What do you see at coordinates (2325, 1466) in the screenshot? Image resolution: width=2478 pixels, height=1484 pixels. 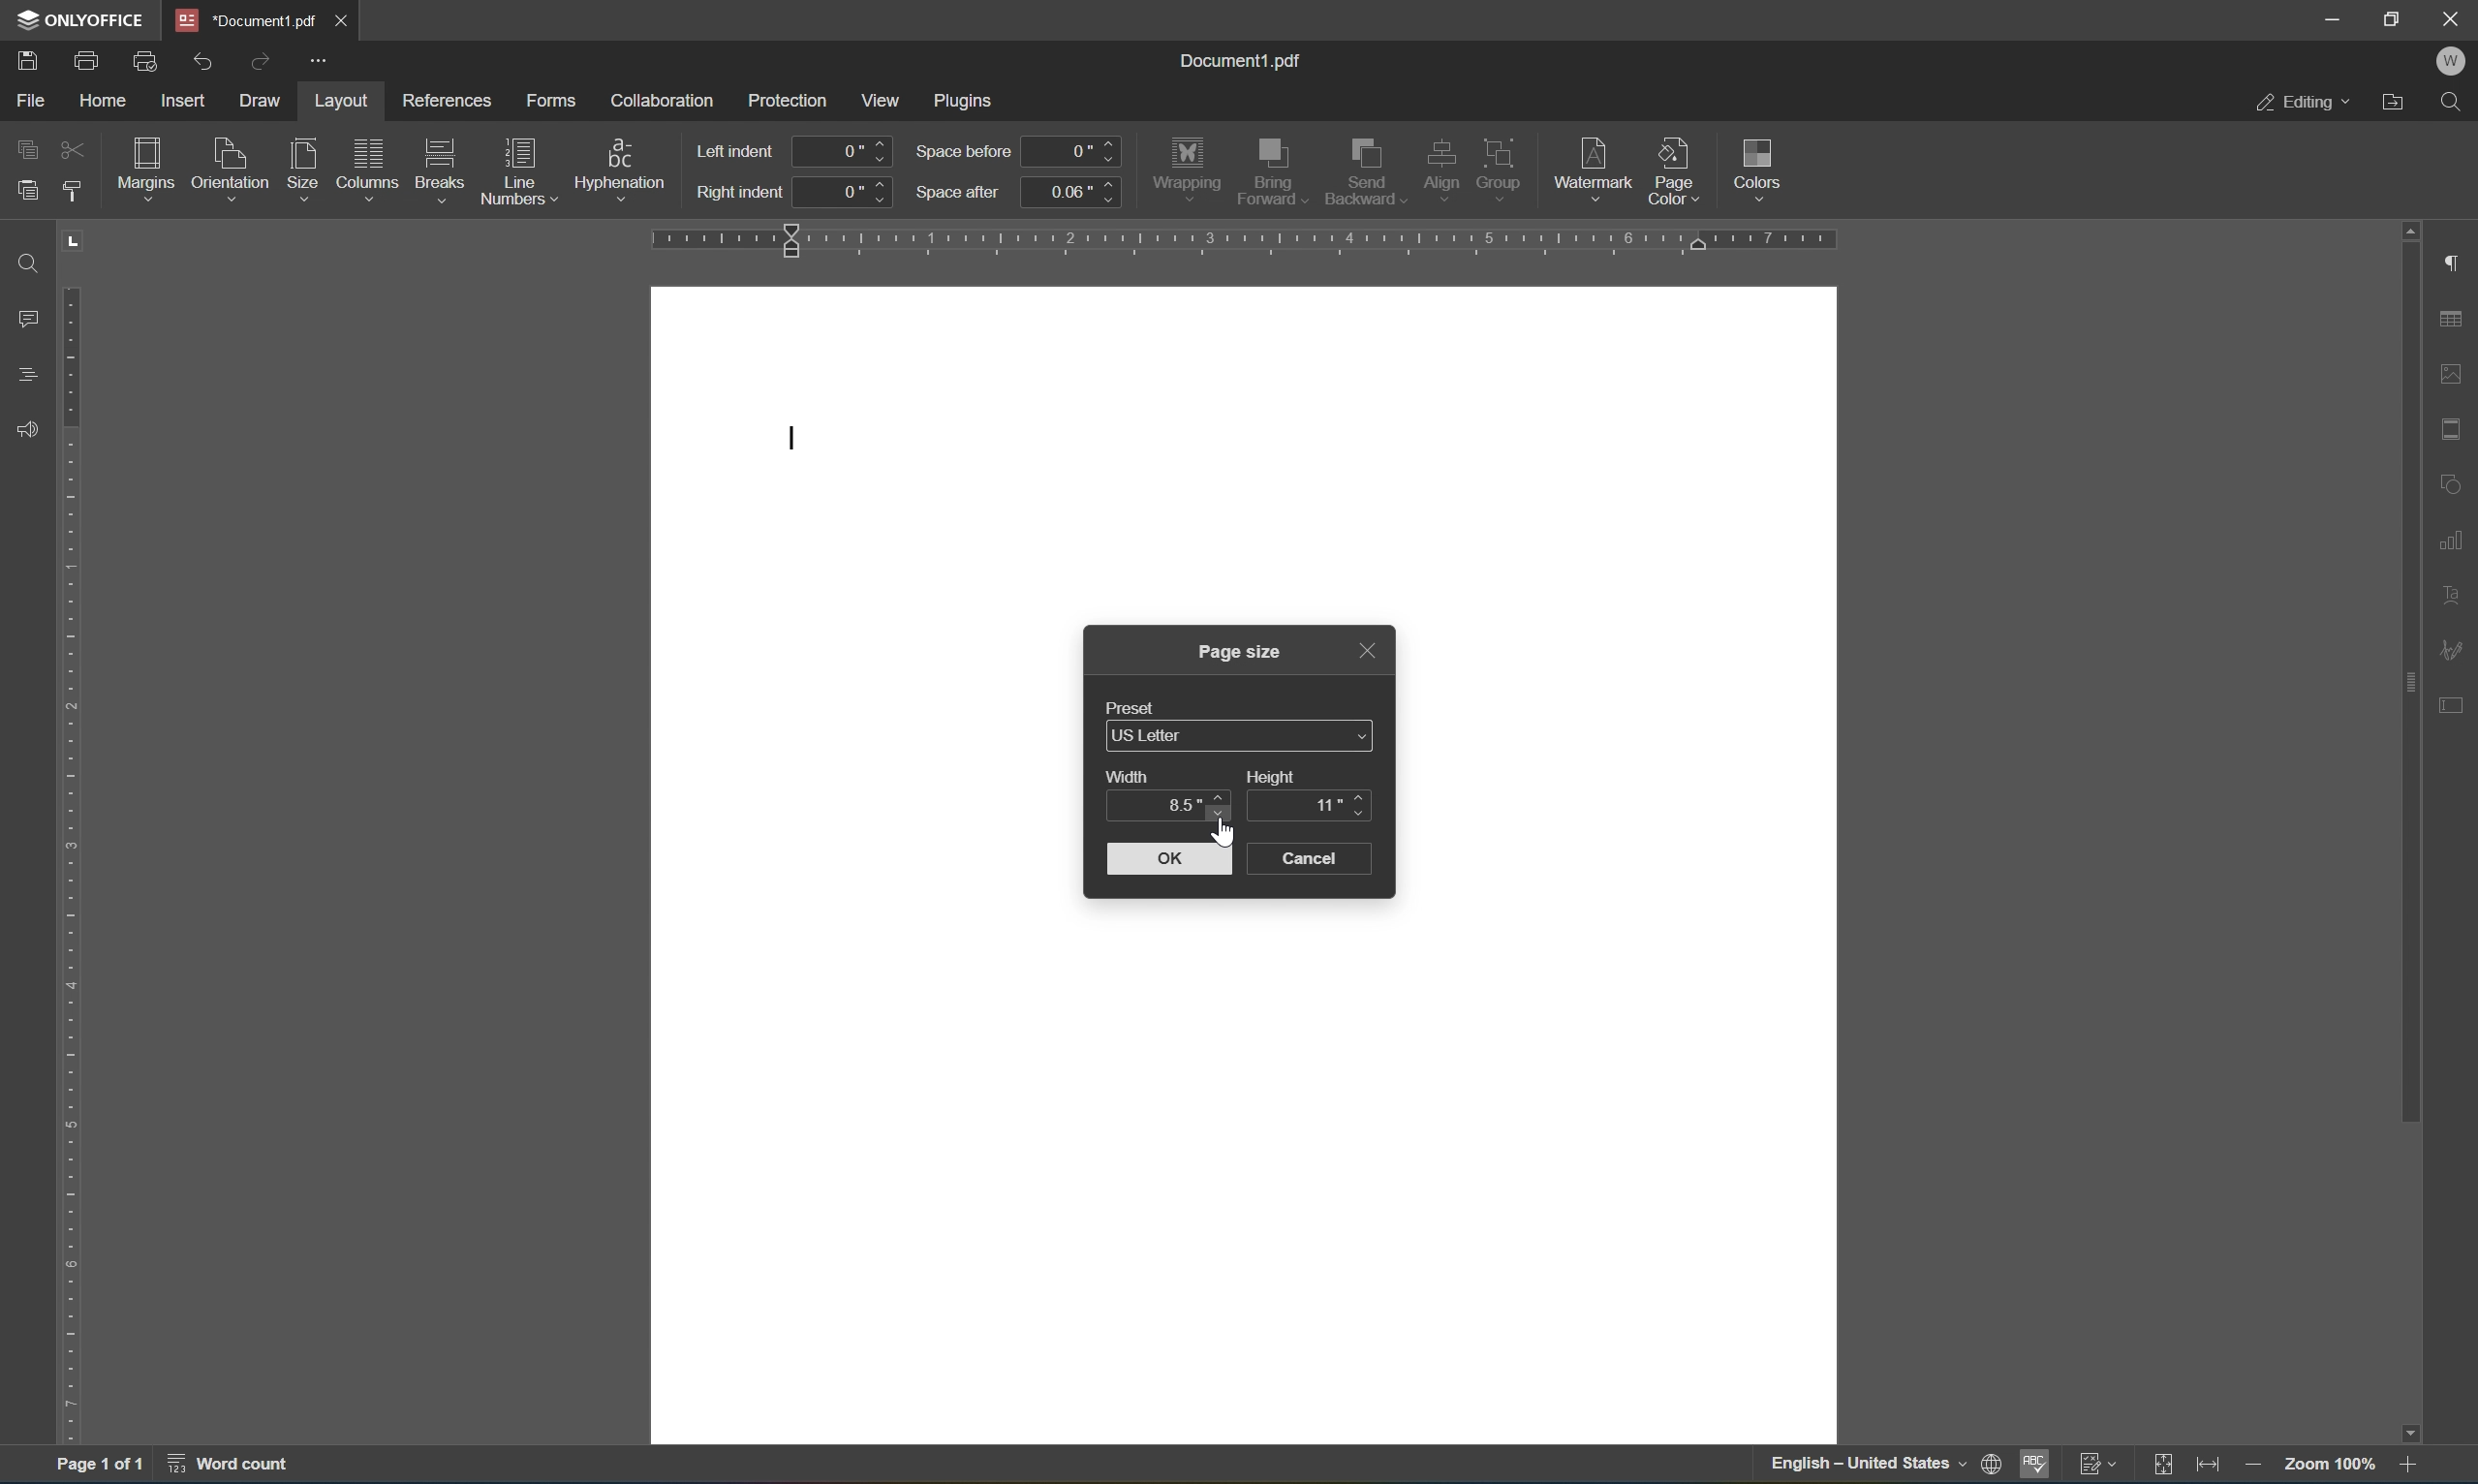 I see `zoom 100%` at bounding box center [2325, 1466].